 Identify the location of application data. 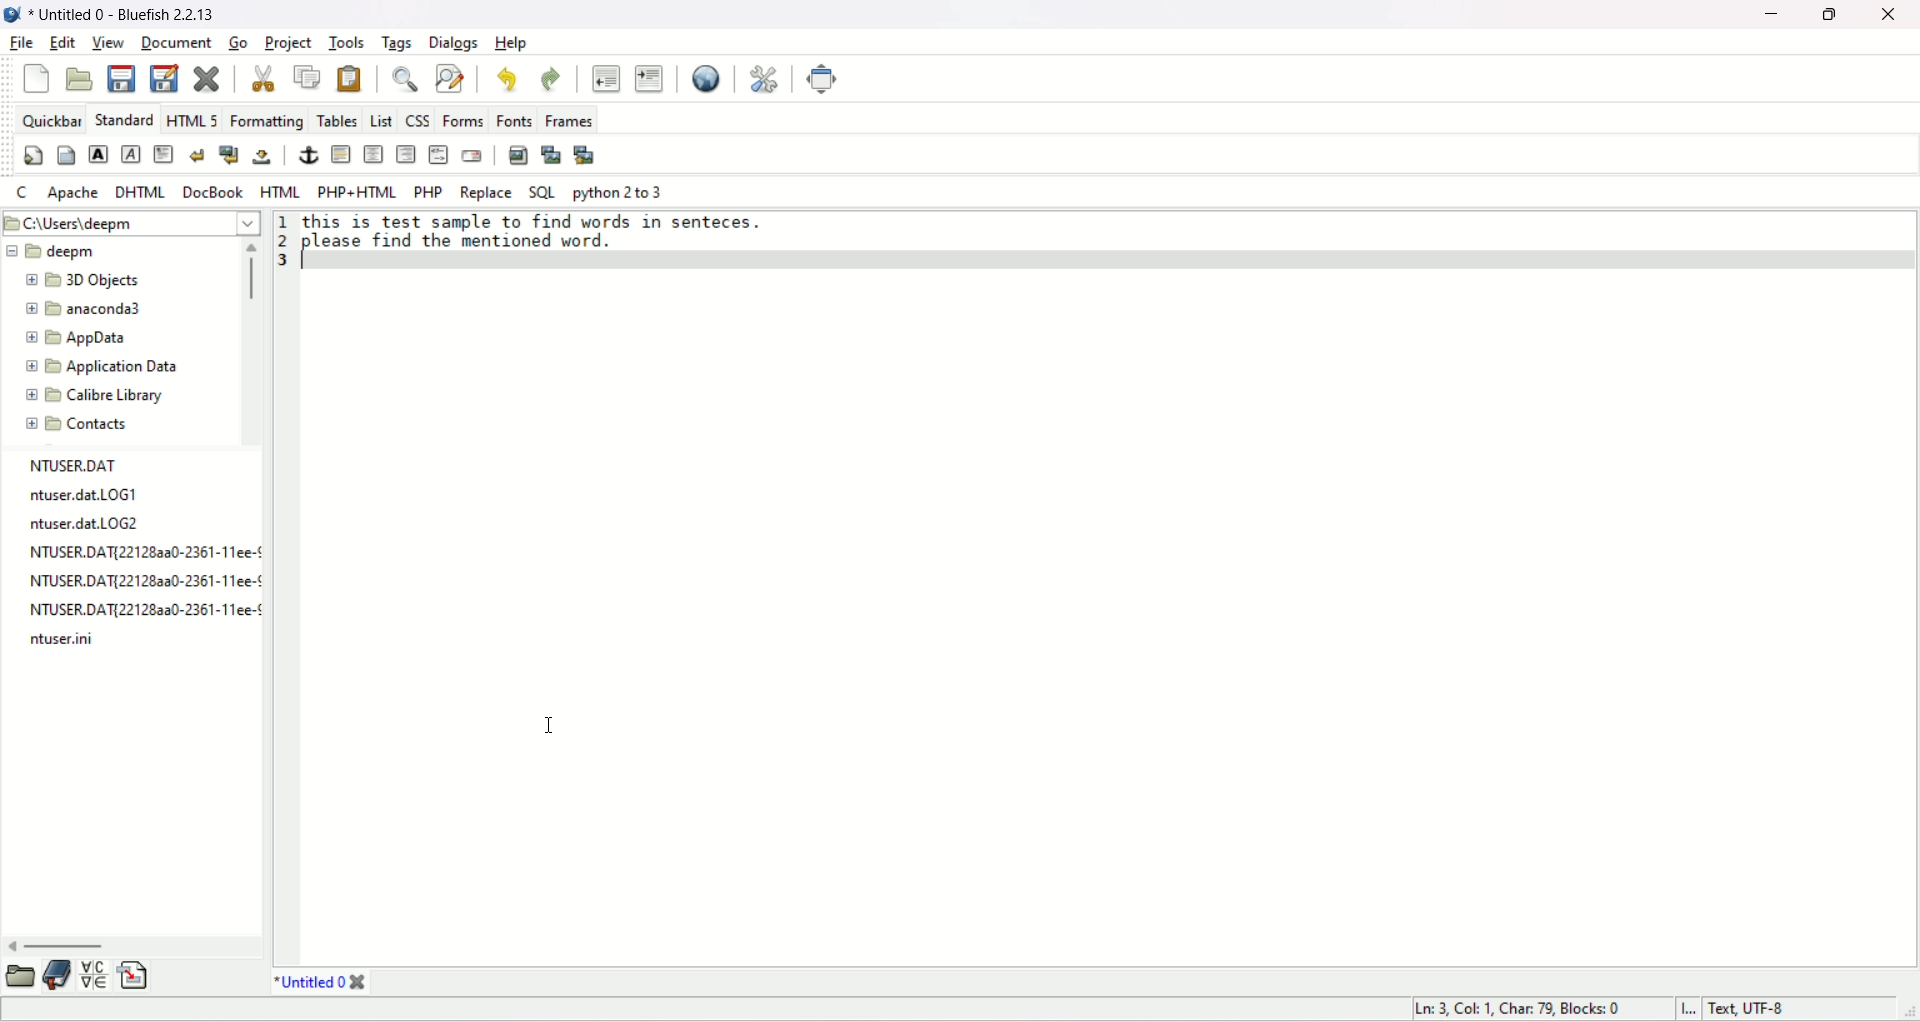
(107, 367).